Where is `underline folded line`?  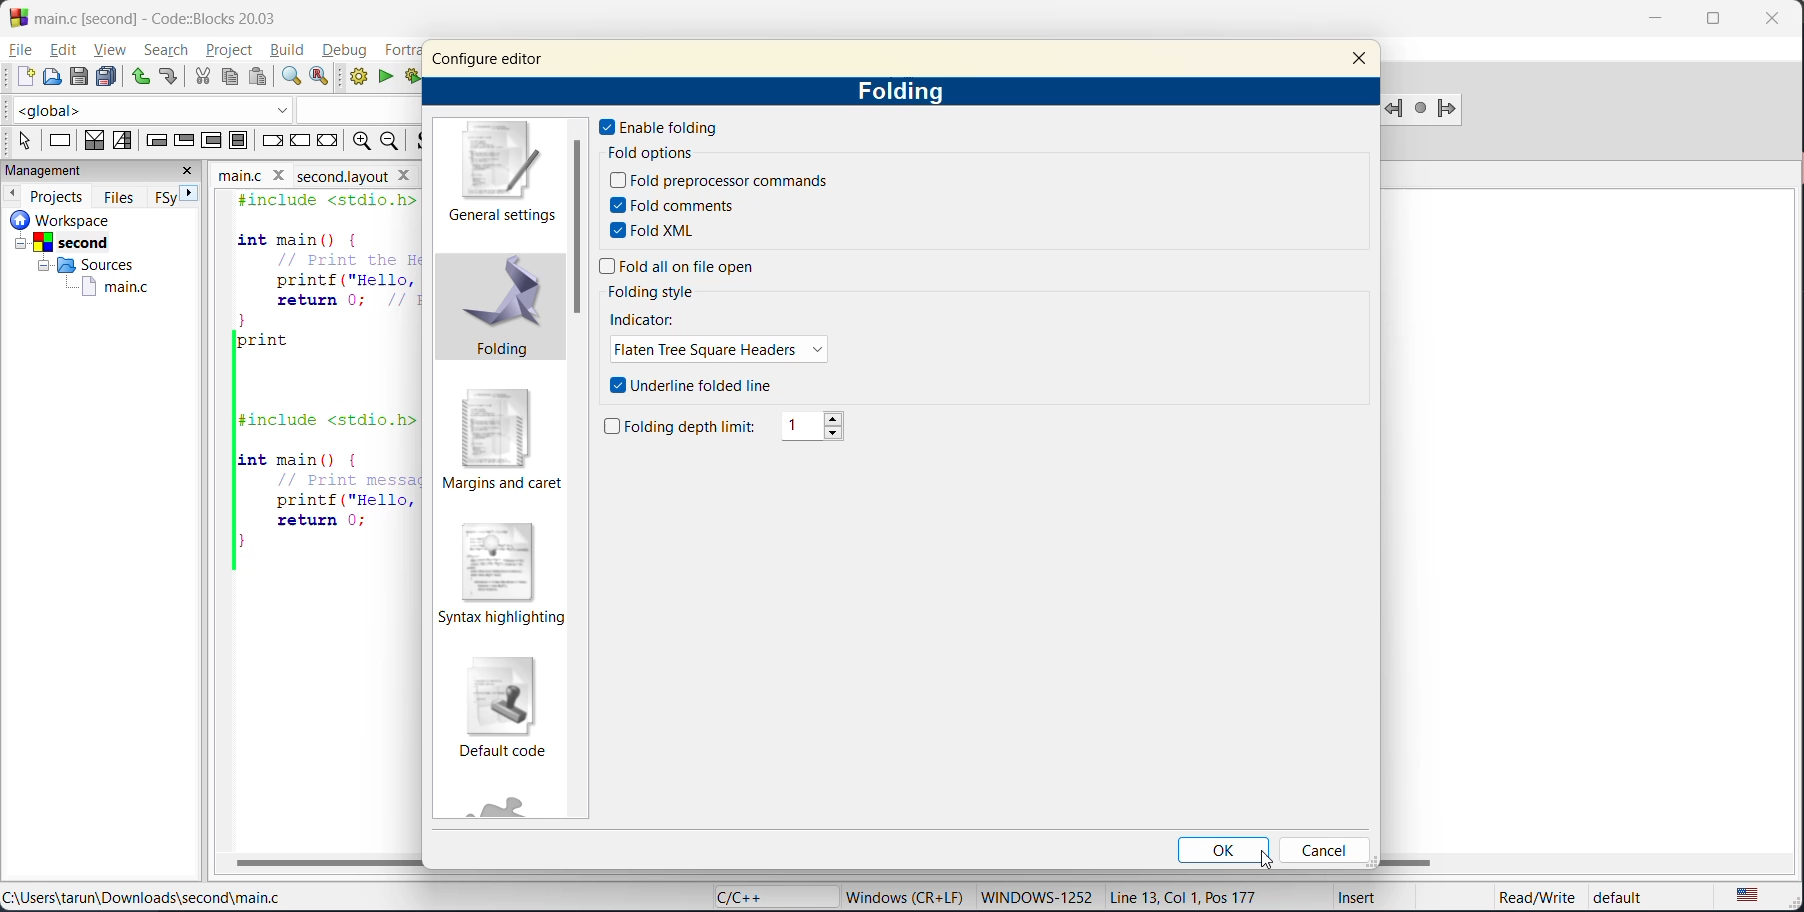 underline folded line is located at coordinates (695, 385).